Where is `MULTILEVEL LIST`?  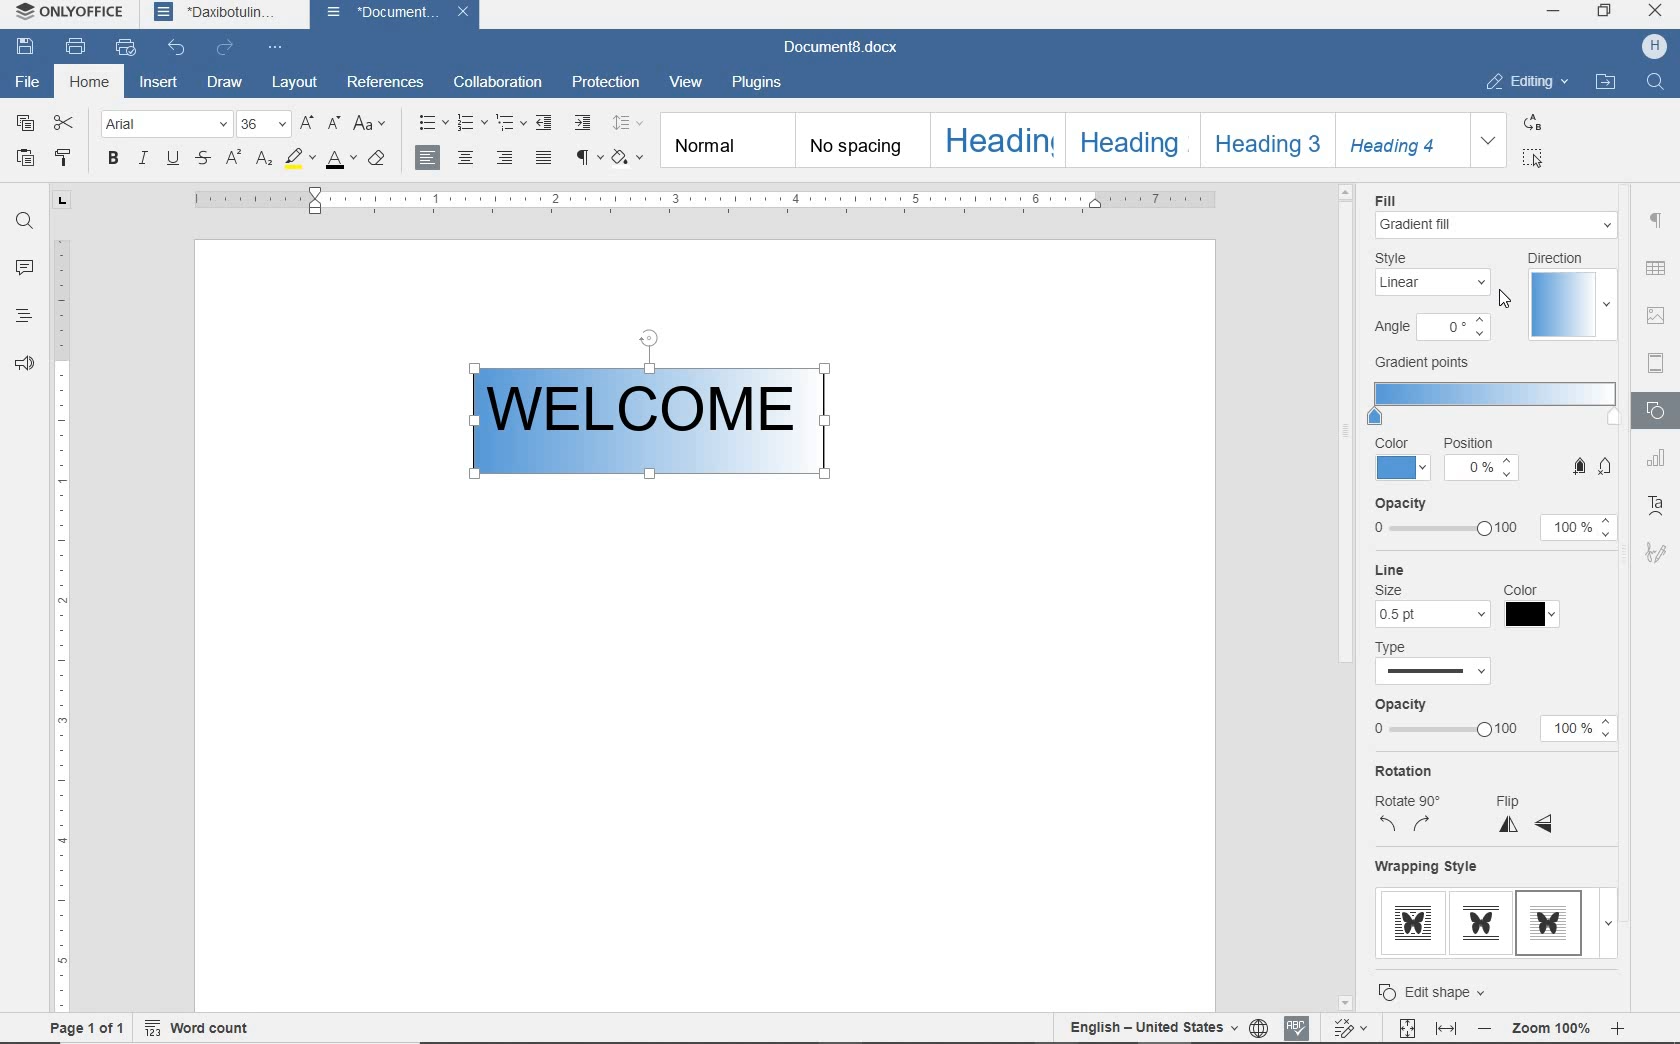
MULTILEVEL LIST is located at coordinates (509, 124).